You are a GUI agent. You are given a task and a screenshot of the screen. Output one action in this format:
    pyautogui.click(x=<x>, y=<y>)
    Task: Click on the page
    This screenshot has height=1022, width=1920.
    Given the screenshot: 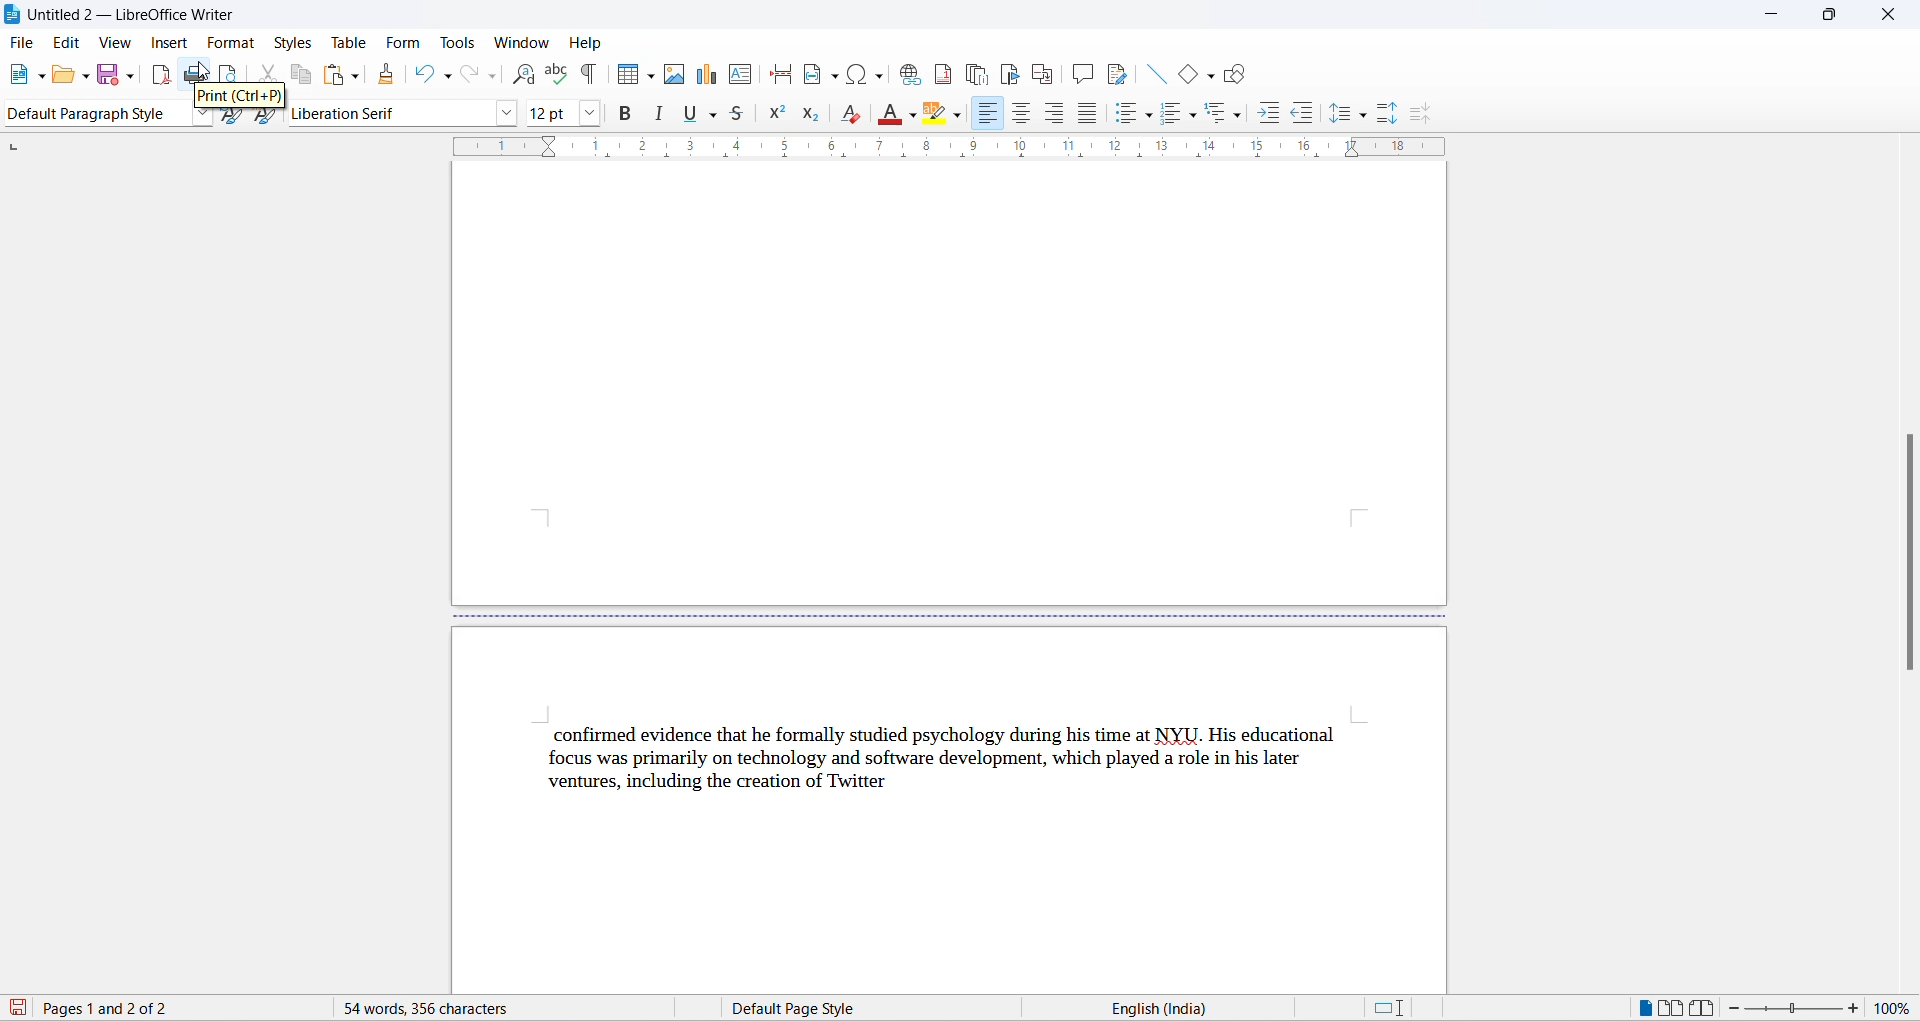 What is the action you would take?
    pyautogui.click(x=947, y=384)
    